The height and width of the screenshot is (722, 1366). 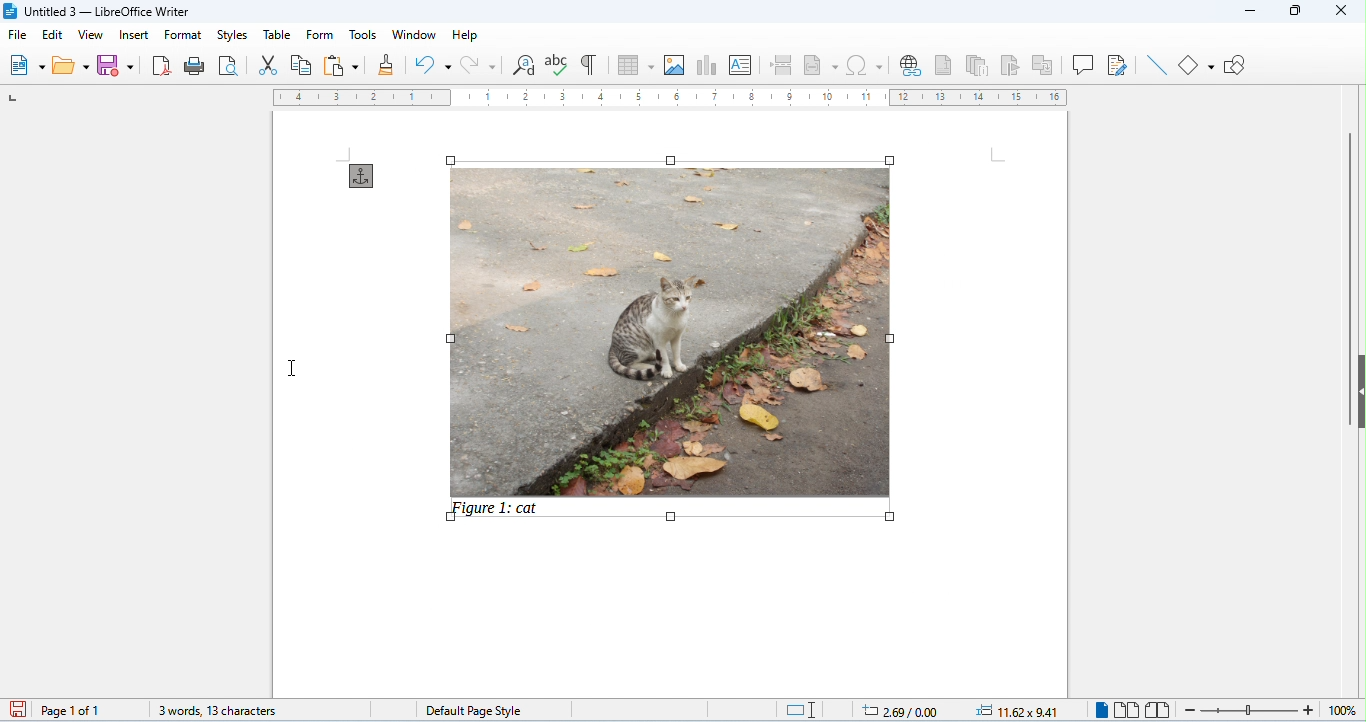 I want to click on insert special characters, so click(x=866, y=65).